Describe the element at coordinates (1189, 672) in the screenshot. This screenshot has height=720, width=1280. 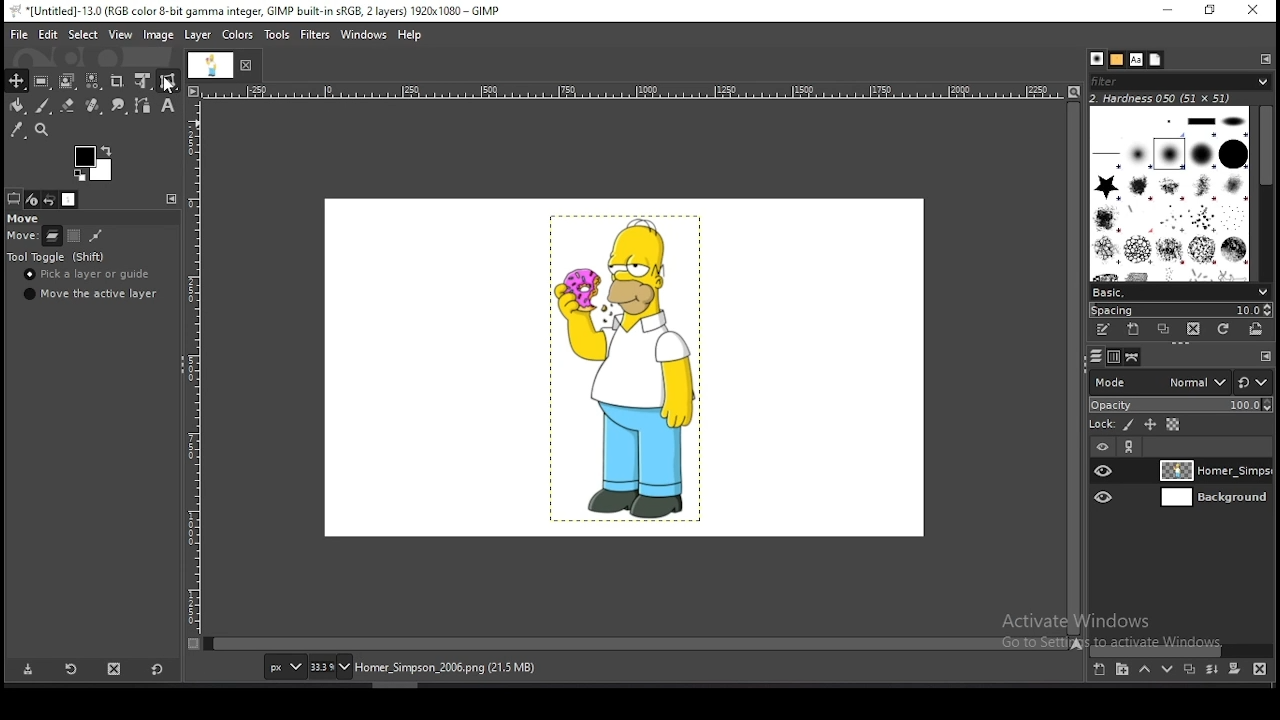
I see `duplicate layer` at that location.